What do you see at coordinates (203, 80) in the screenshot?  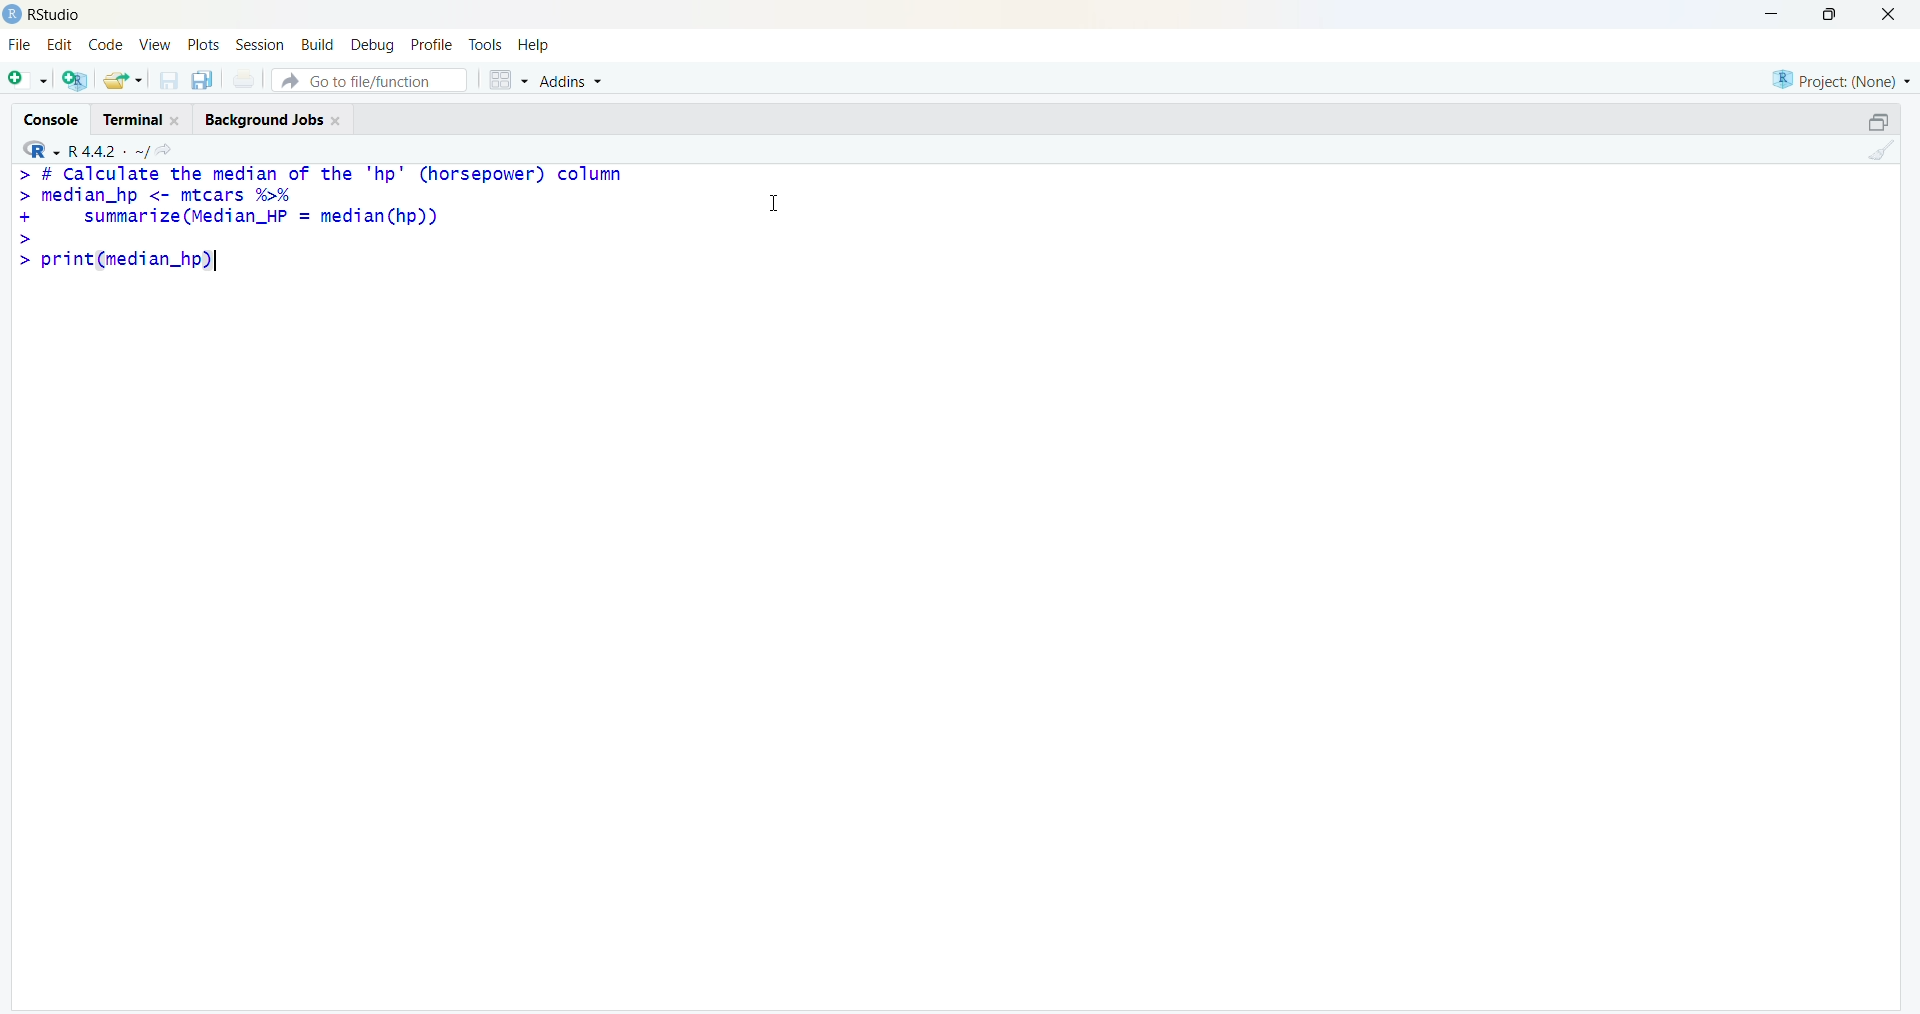 I see `copy` at bounding box center [203, 80].